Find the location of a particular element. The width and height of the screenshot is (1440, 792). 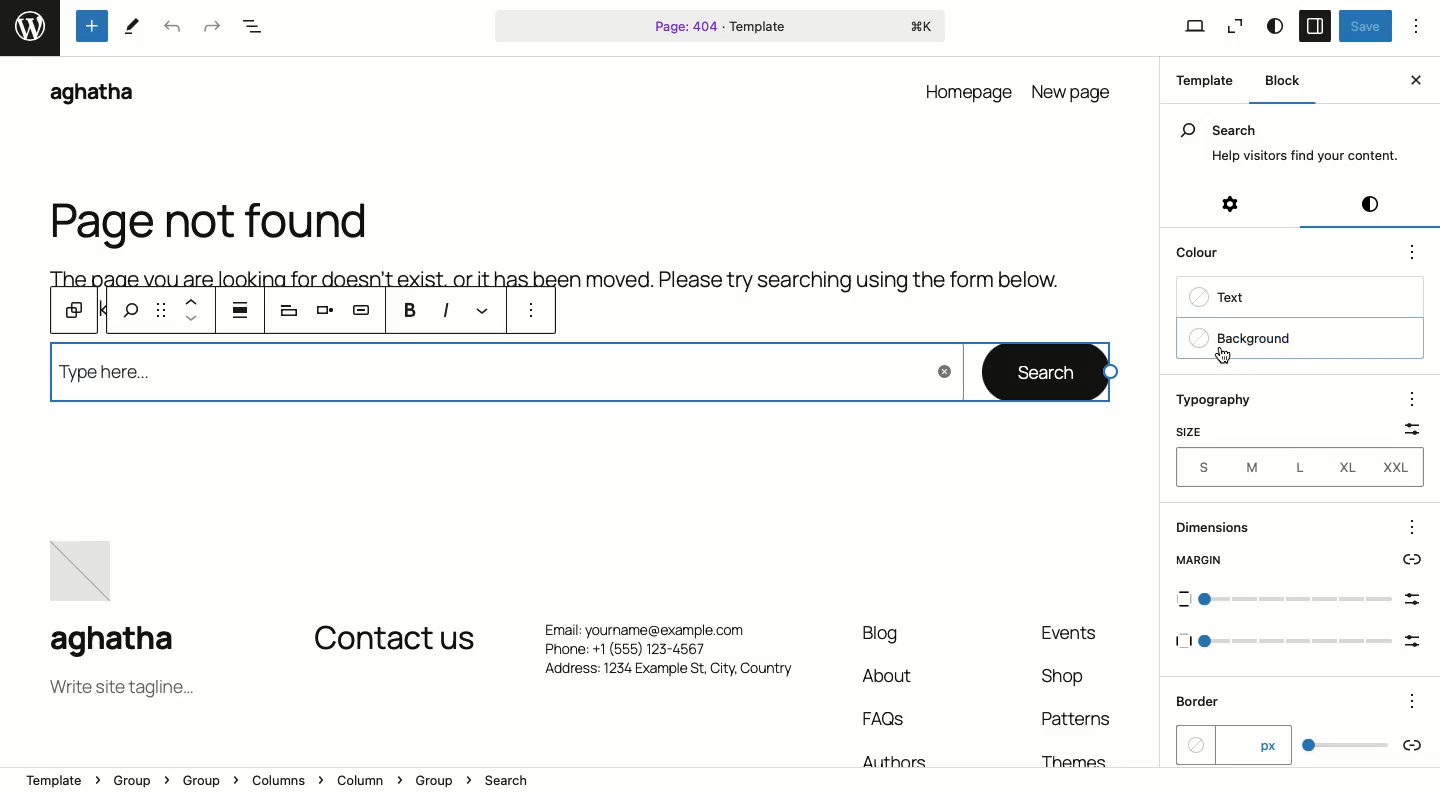

Template is located at coordinates (1199, 79).